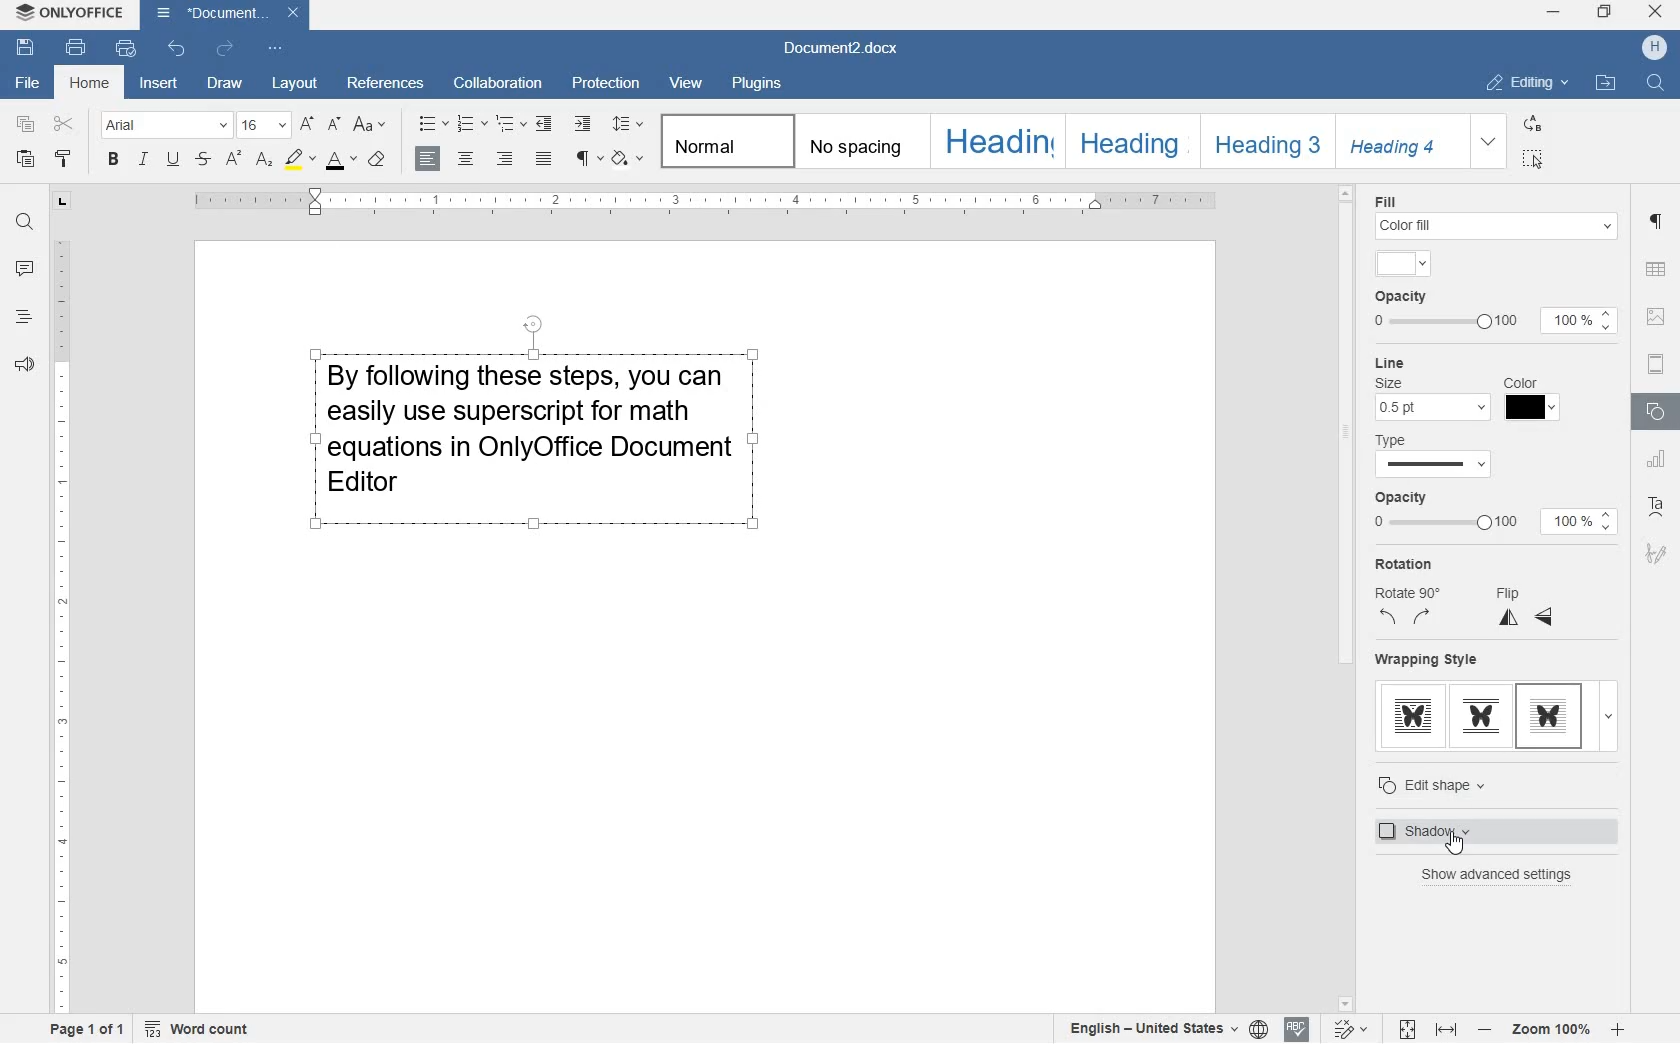  What do you see at coordinates (25, 84) in the screenshot?
I see `file` at bounding box center [25, 84].